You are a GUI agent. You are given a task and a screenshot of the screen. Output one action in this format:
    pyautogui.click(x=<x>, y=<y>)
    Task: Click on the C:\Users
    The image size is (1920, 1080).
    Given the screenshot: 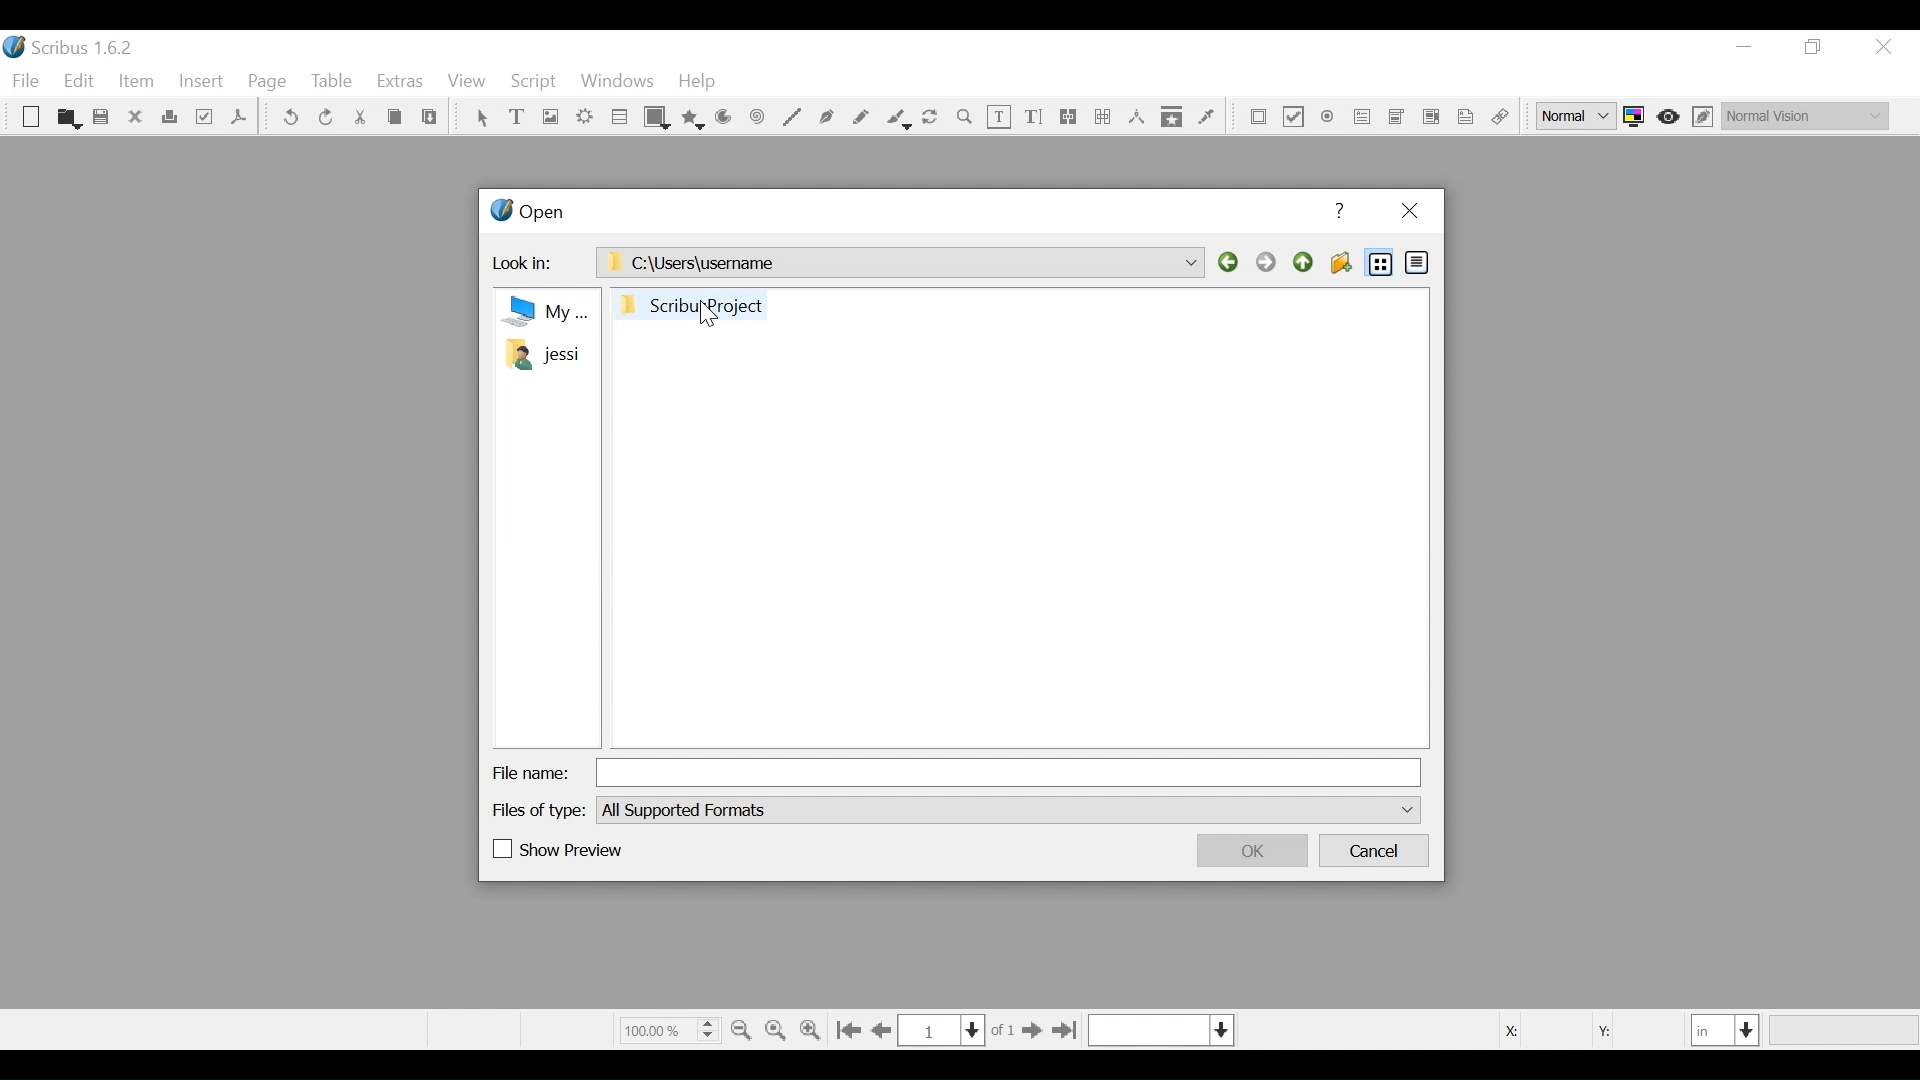 What is the action you would take?
    pyautogui.click(x=898, y=263)
    